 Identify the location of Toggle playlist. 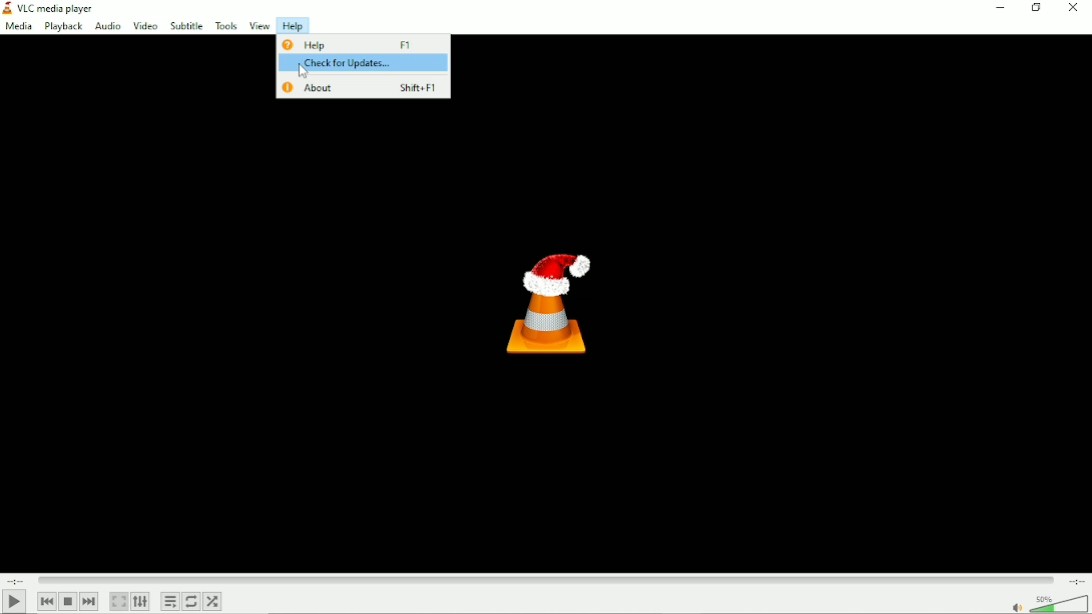
(170, 601).